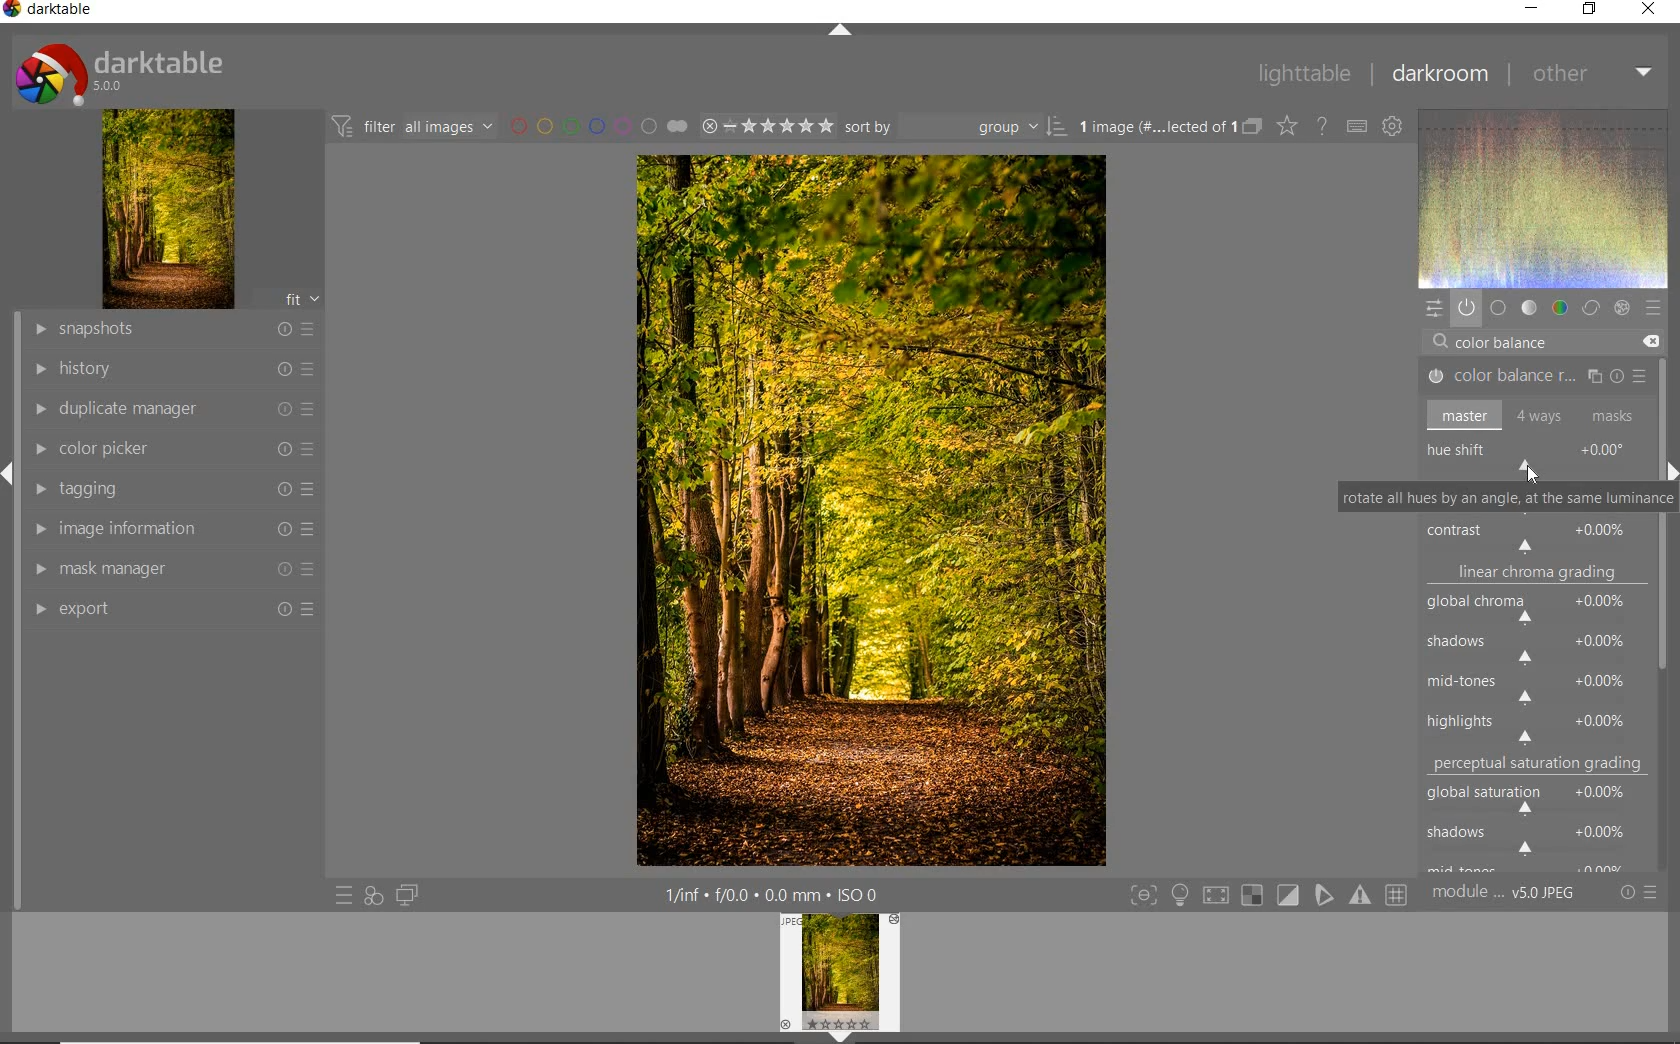 The image size is (1680, 1044). I want to click on show only active module, so click(1466, 307).